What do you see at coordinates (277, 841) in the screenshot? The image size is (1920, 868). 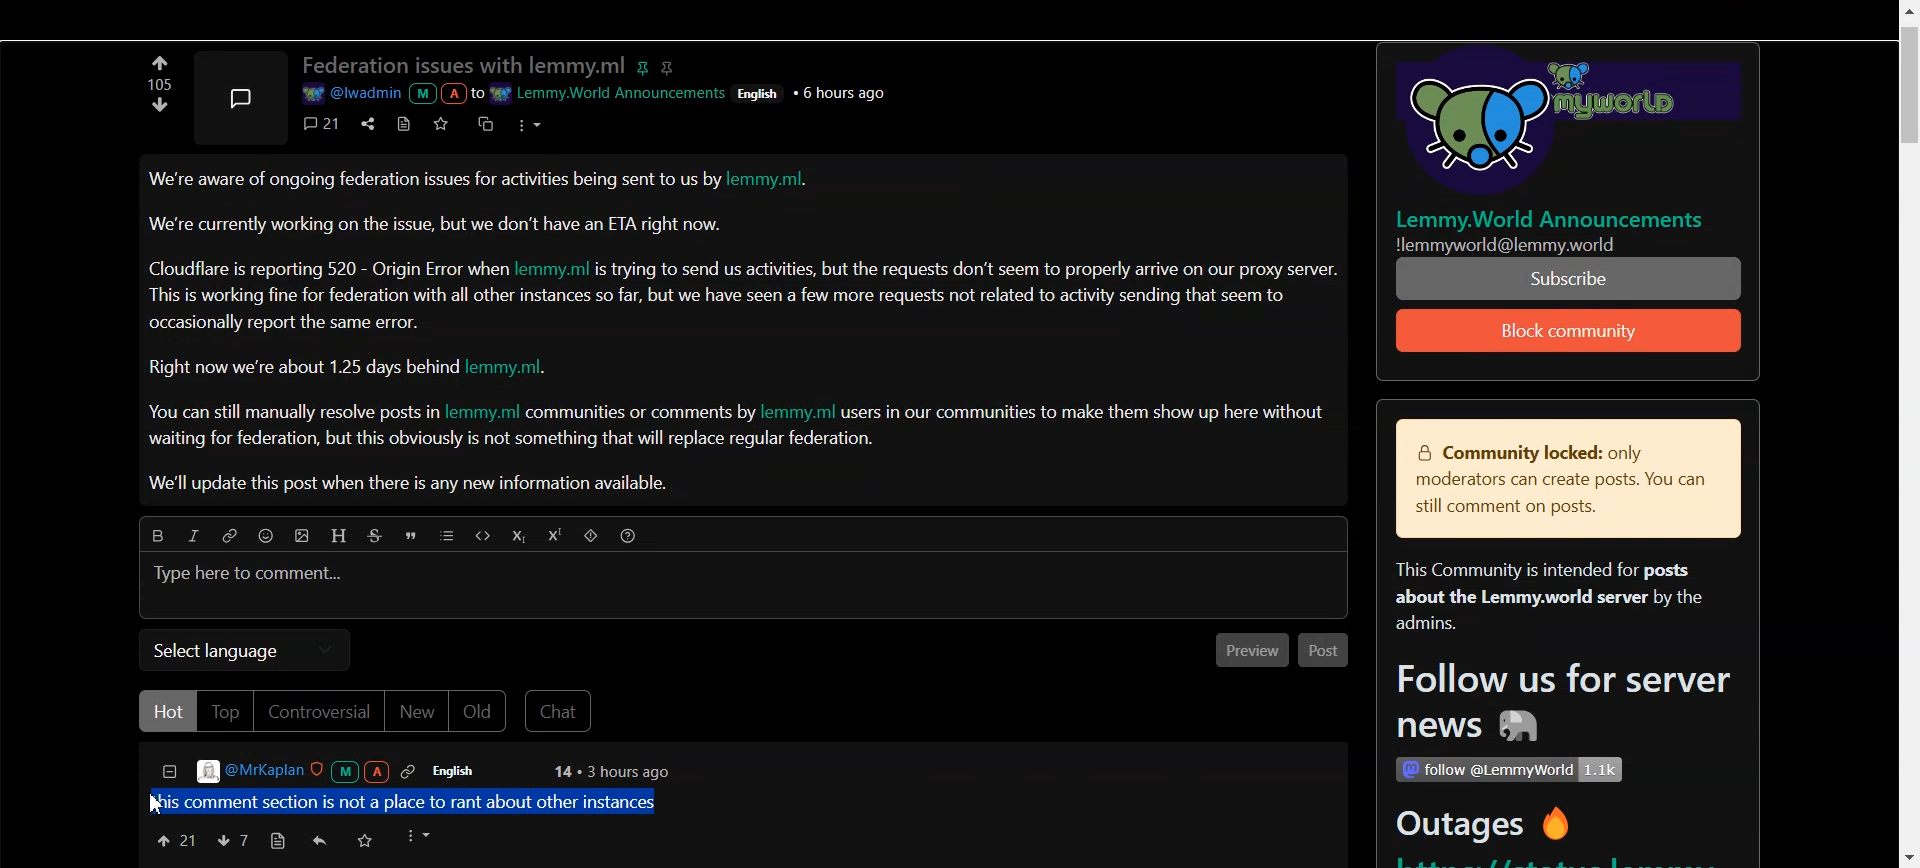 I see `view source` at bounding box center [277, 841].